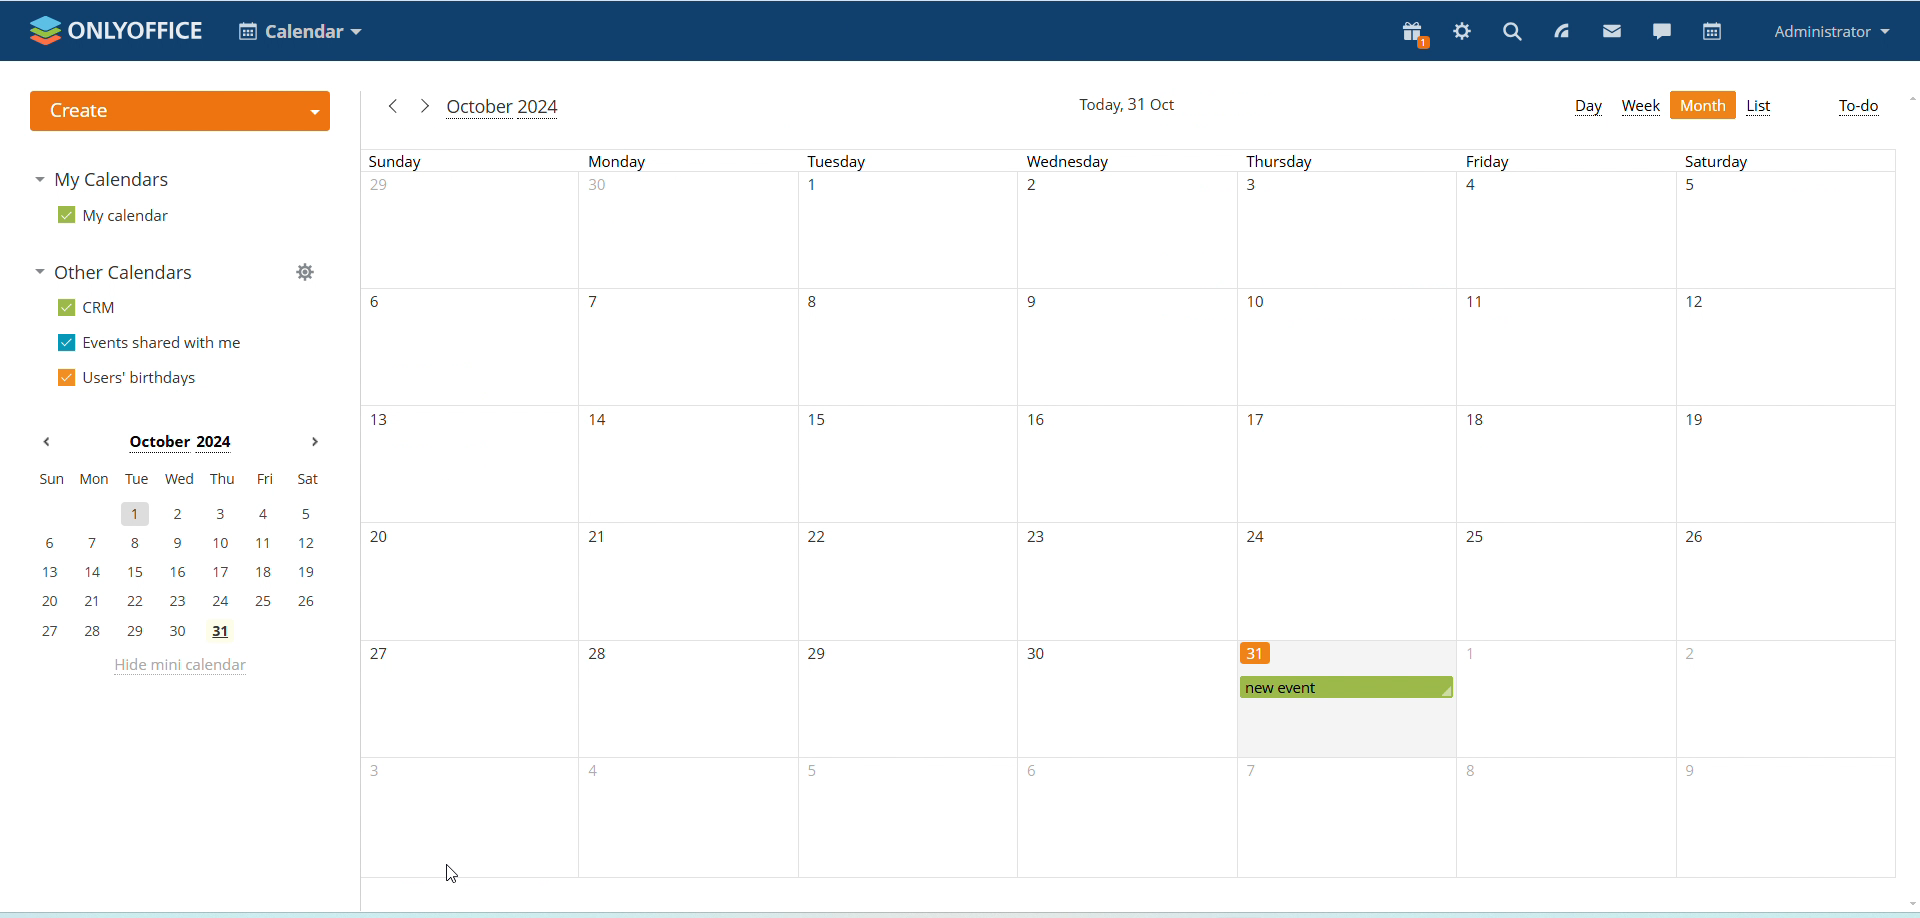 The height and width of the screenshot is (918, 1920). I want to click on current month, so click(502, 109).